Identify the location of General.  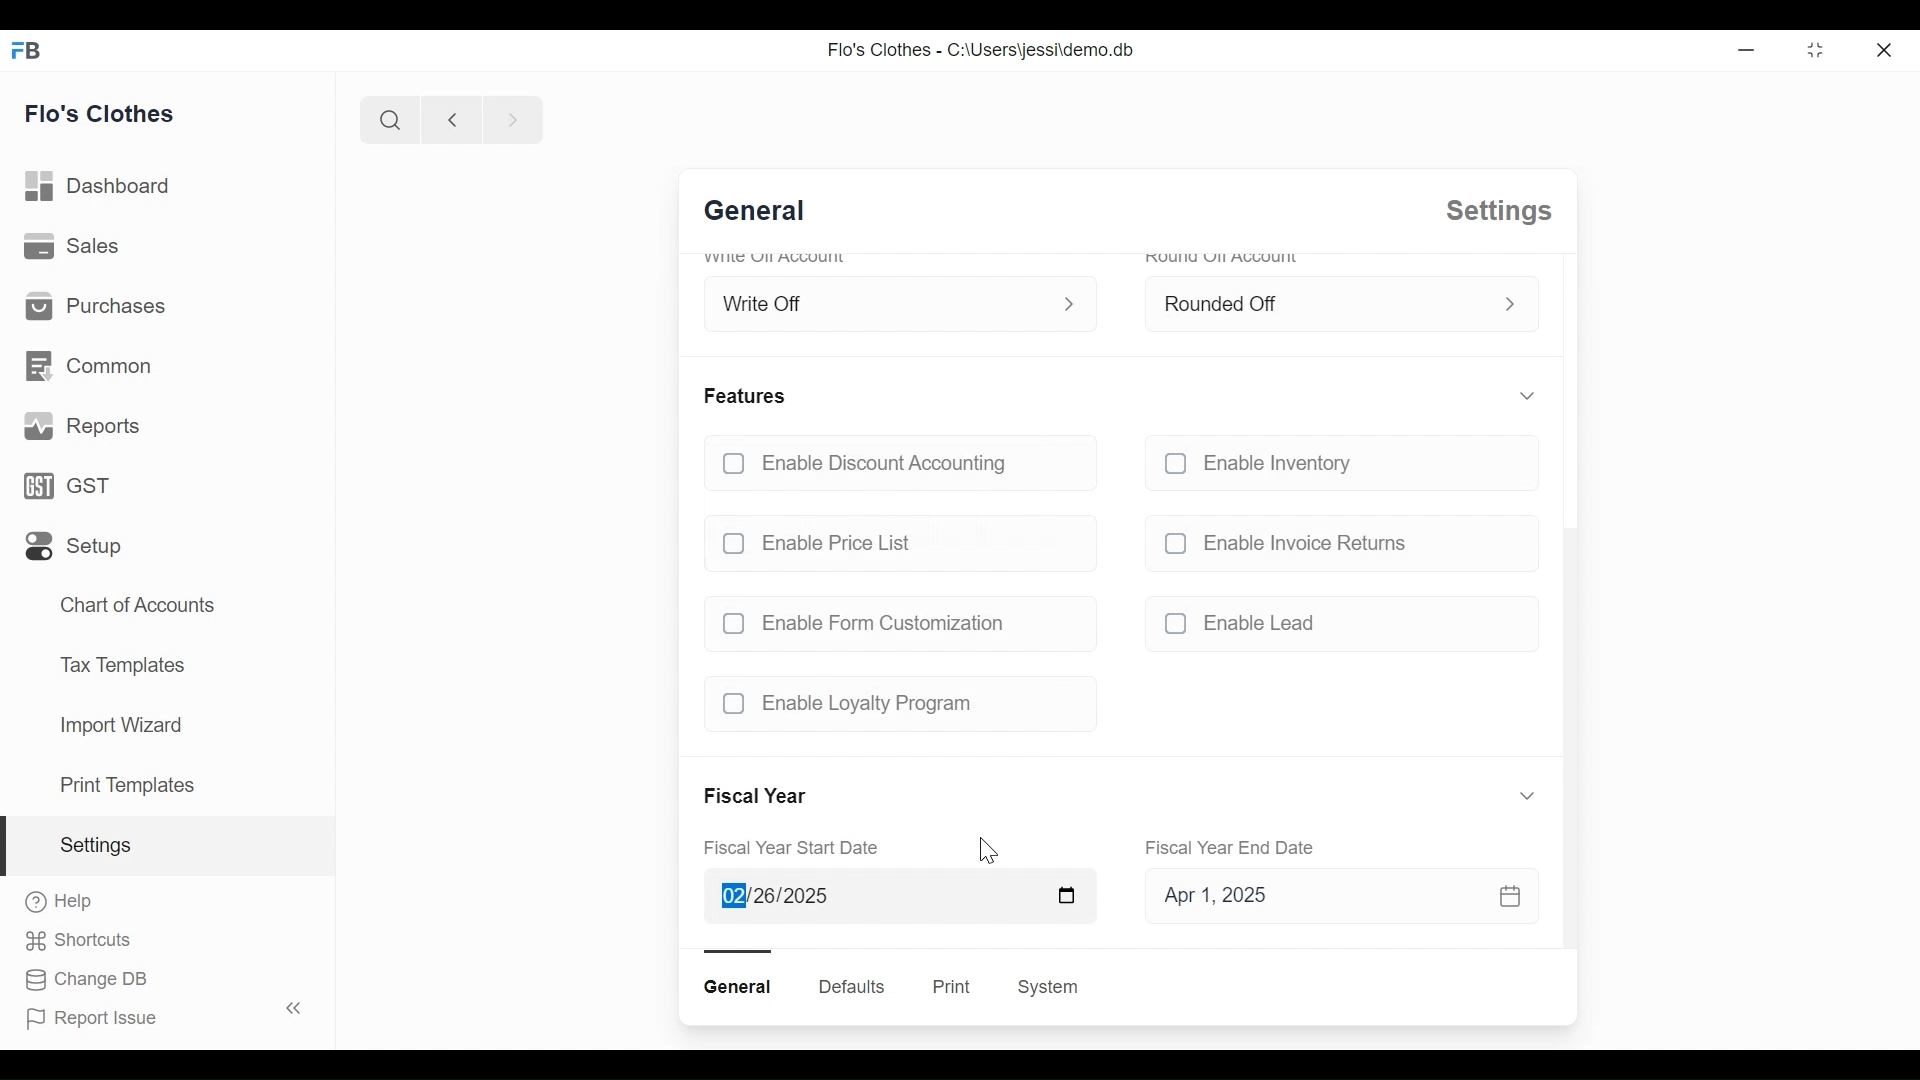
(741, 987).